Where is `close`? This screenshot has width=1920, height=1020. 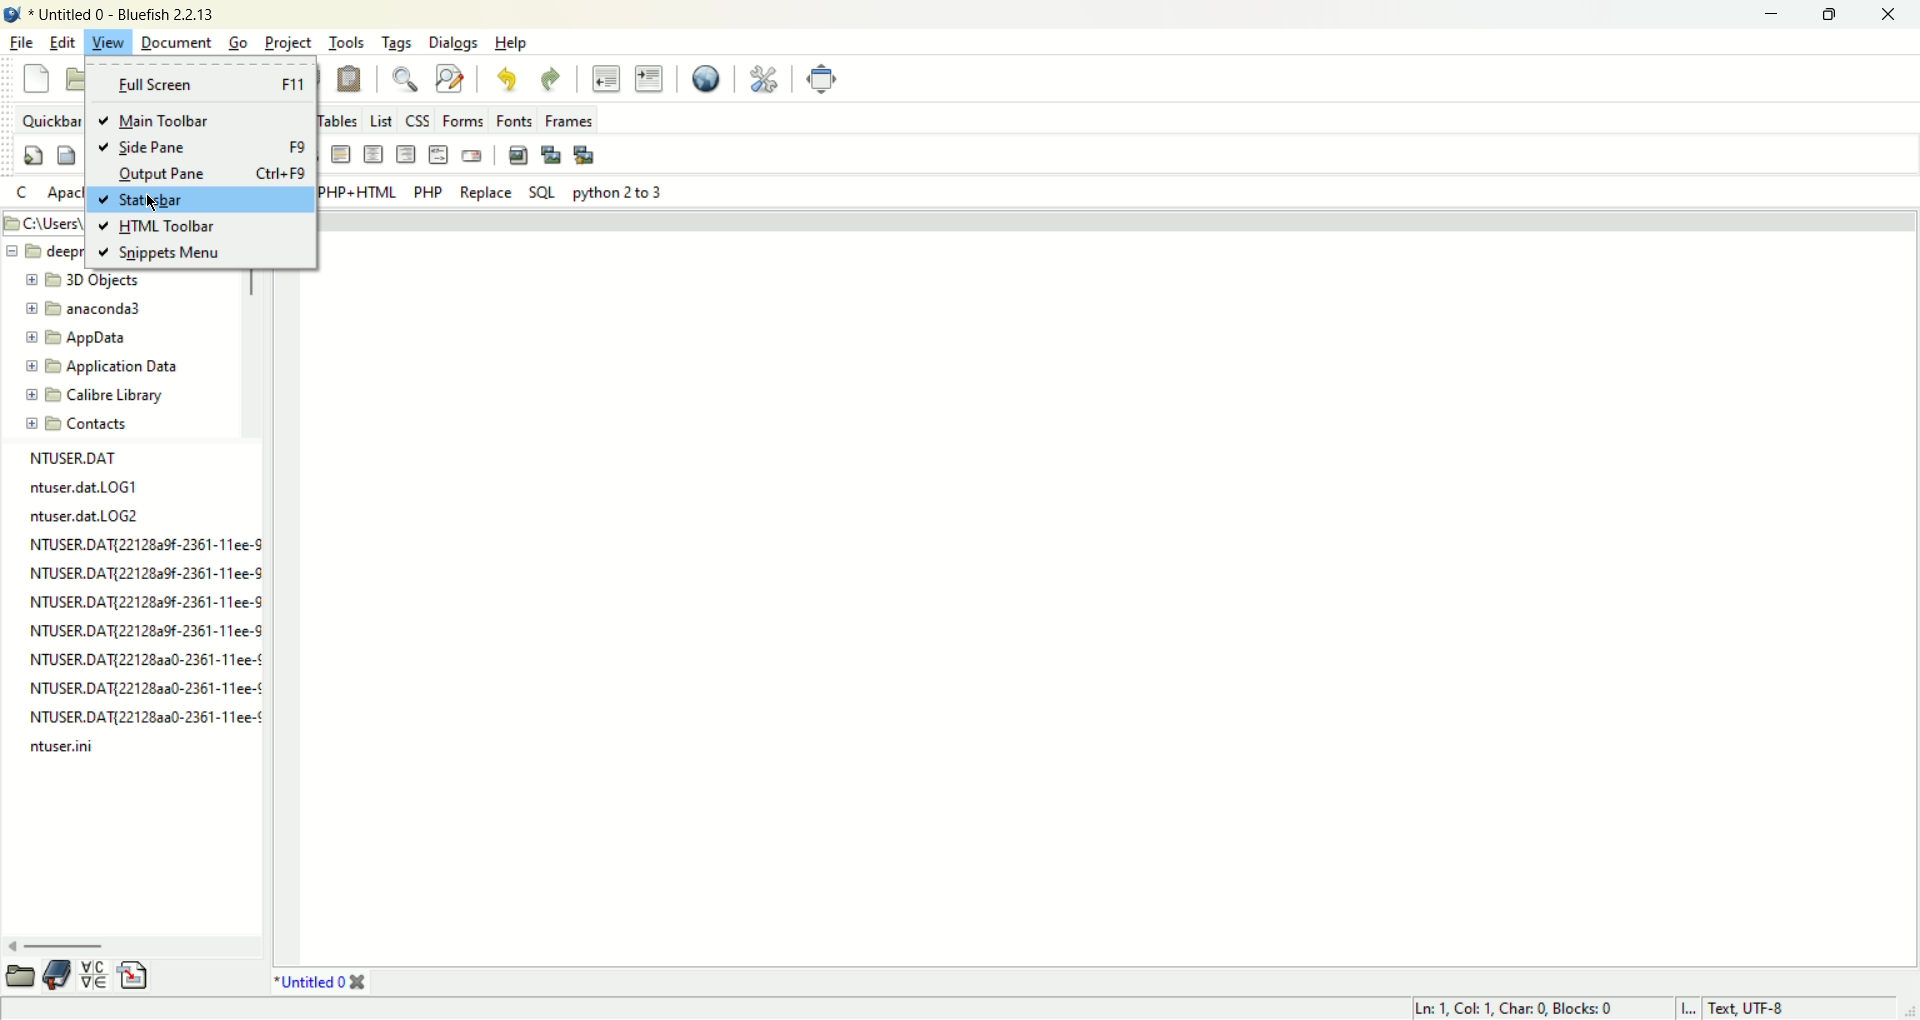
close is located at coordinates (1895, 12).